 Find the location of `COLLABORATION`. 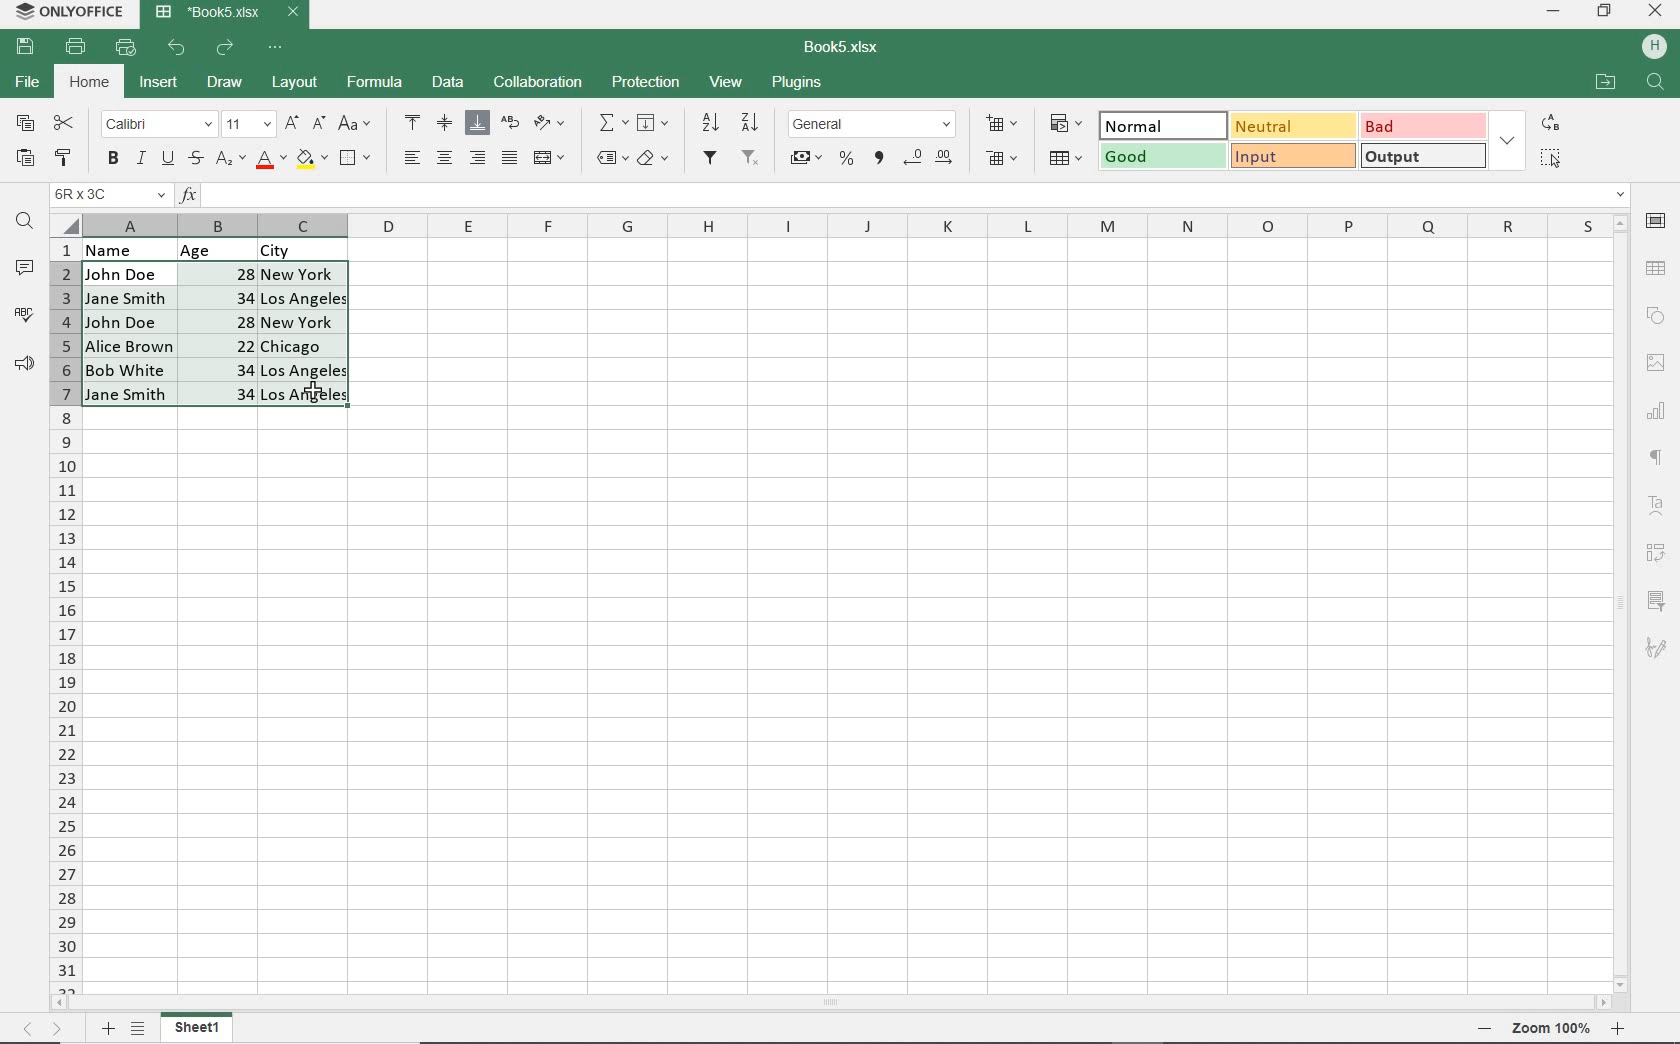

COLLABORATION is located at coordinates (536, 83).